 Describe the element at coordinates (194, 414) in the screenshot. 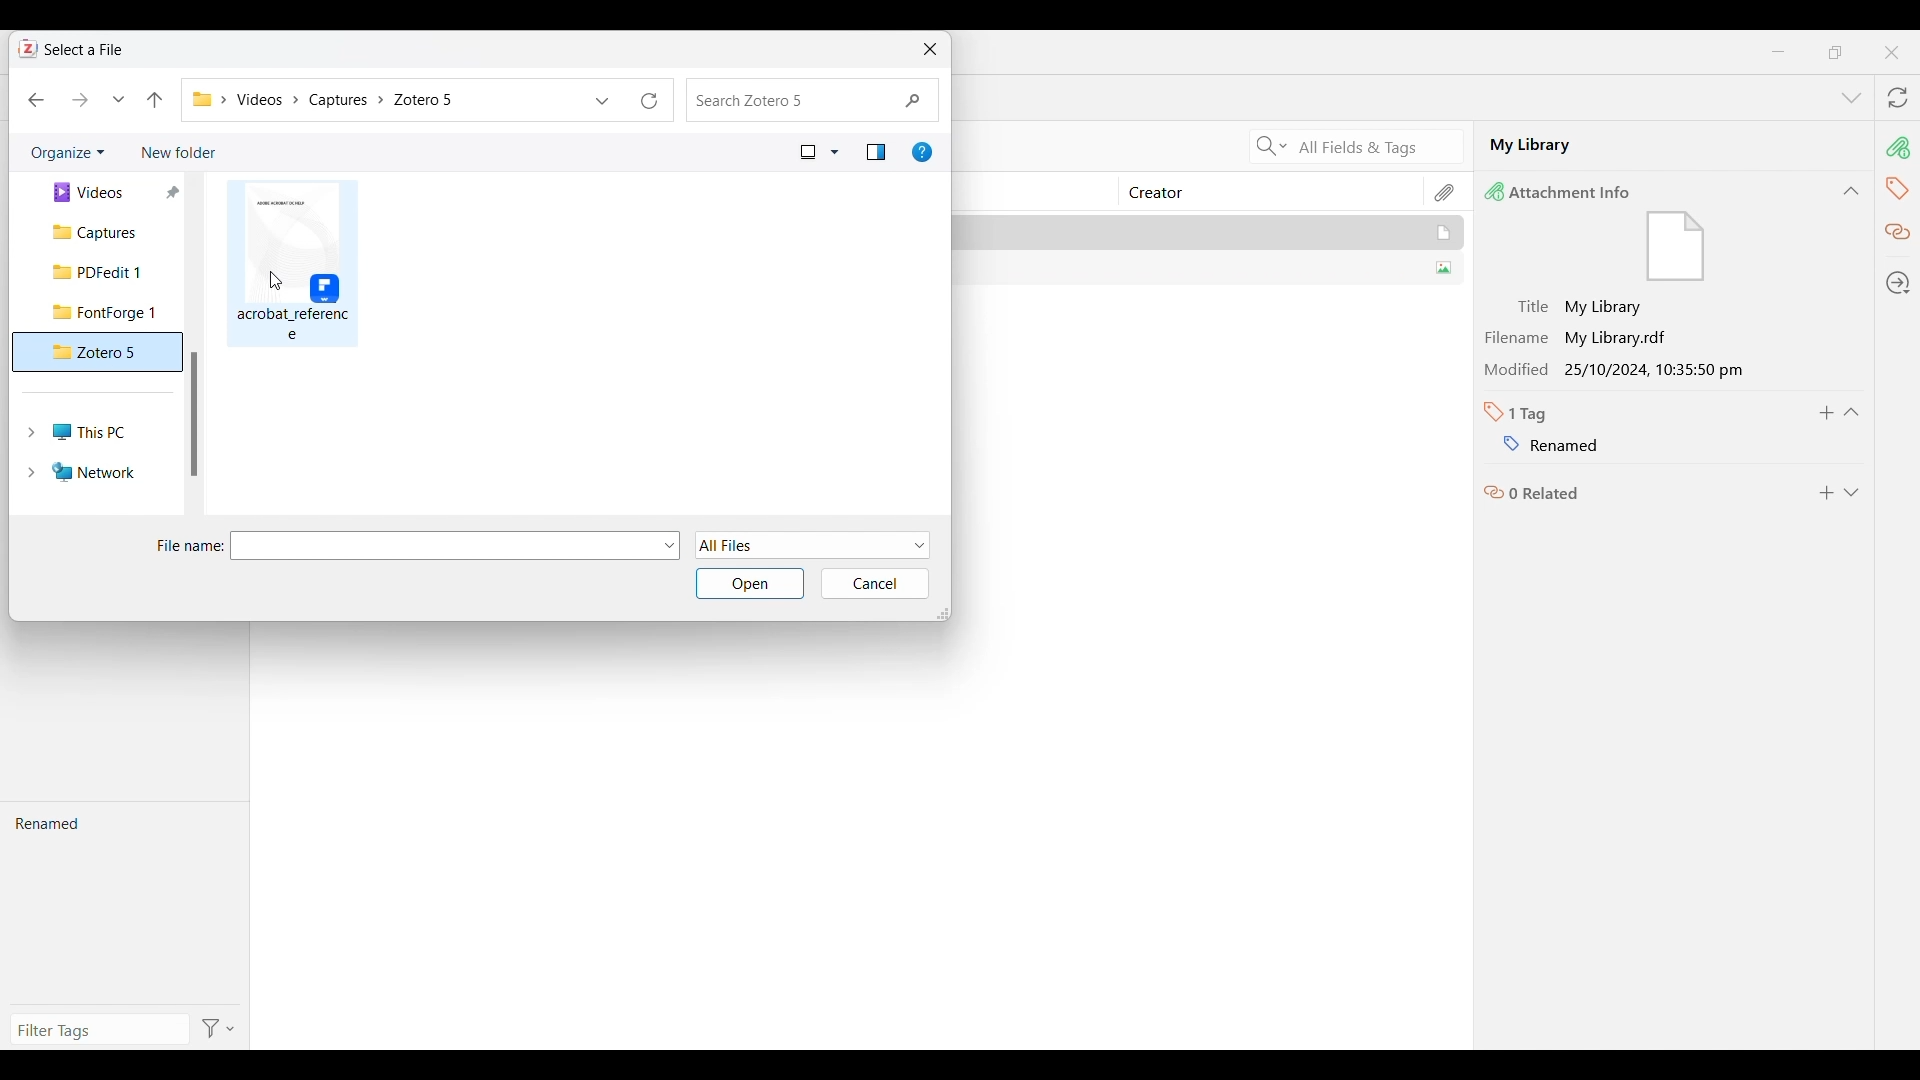

I see `Vertical slide bar` at that location.